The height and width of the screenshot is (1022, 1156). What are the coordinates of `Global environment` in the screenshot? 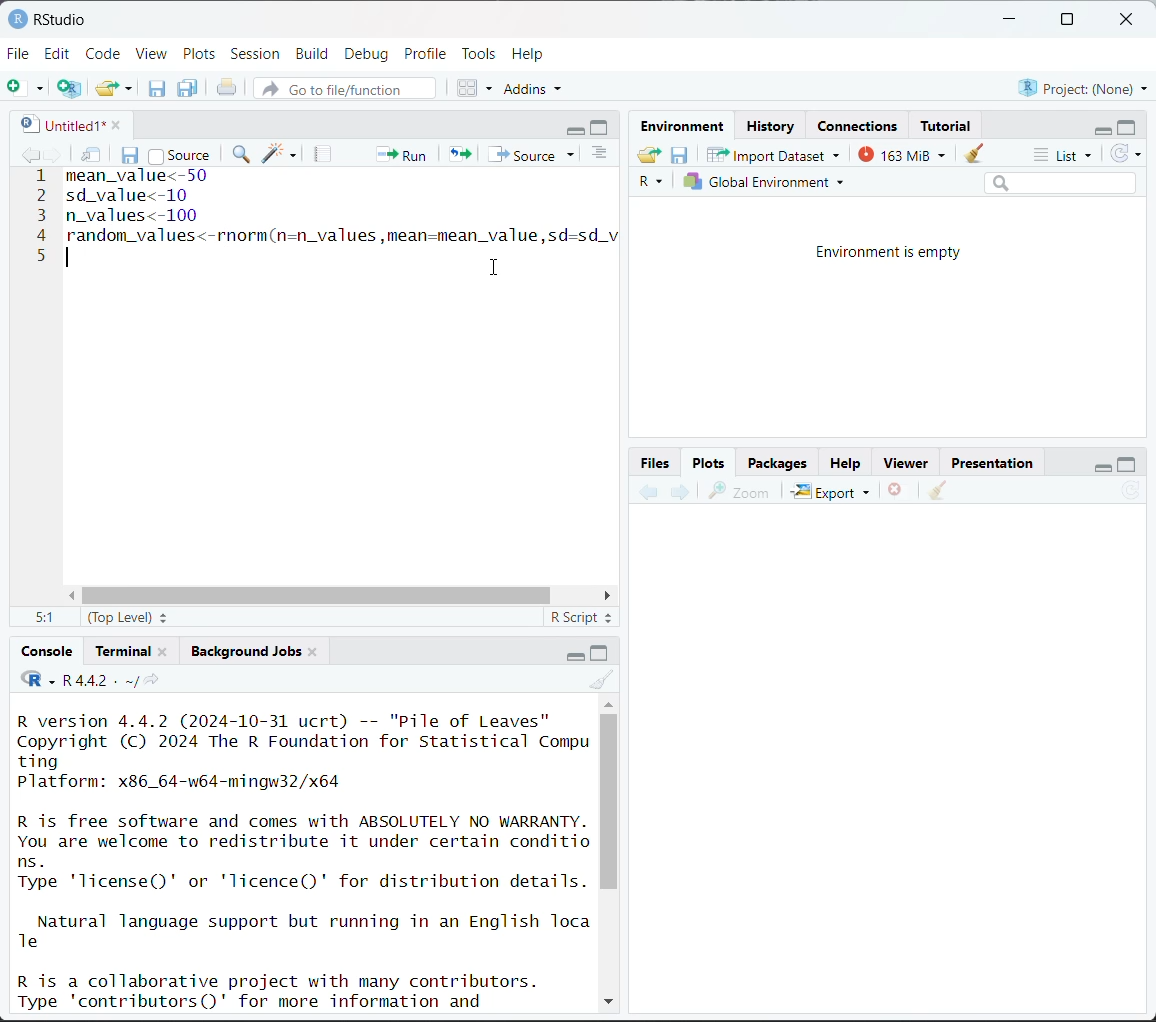 It's located at (765, 182).